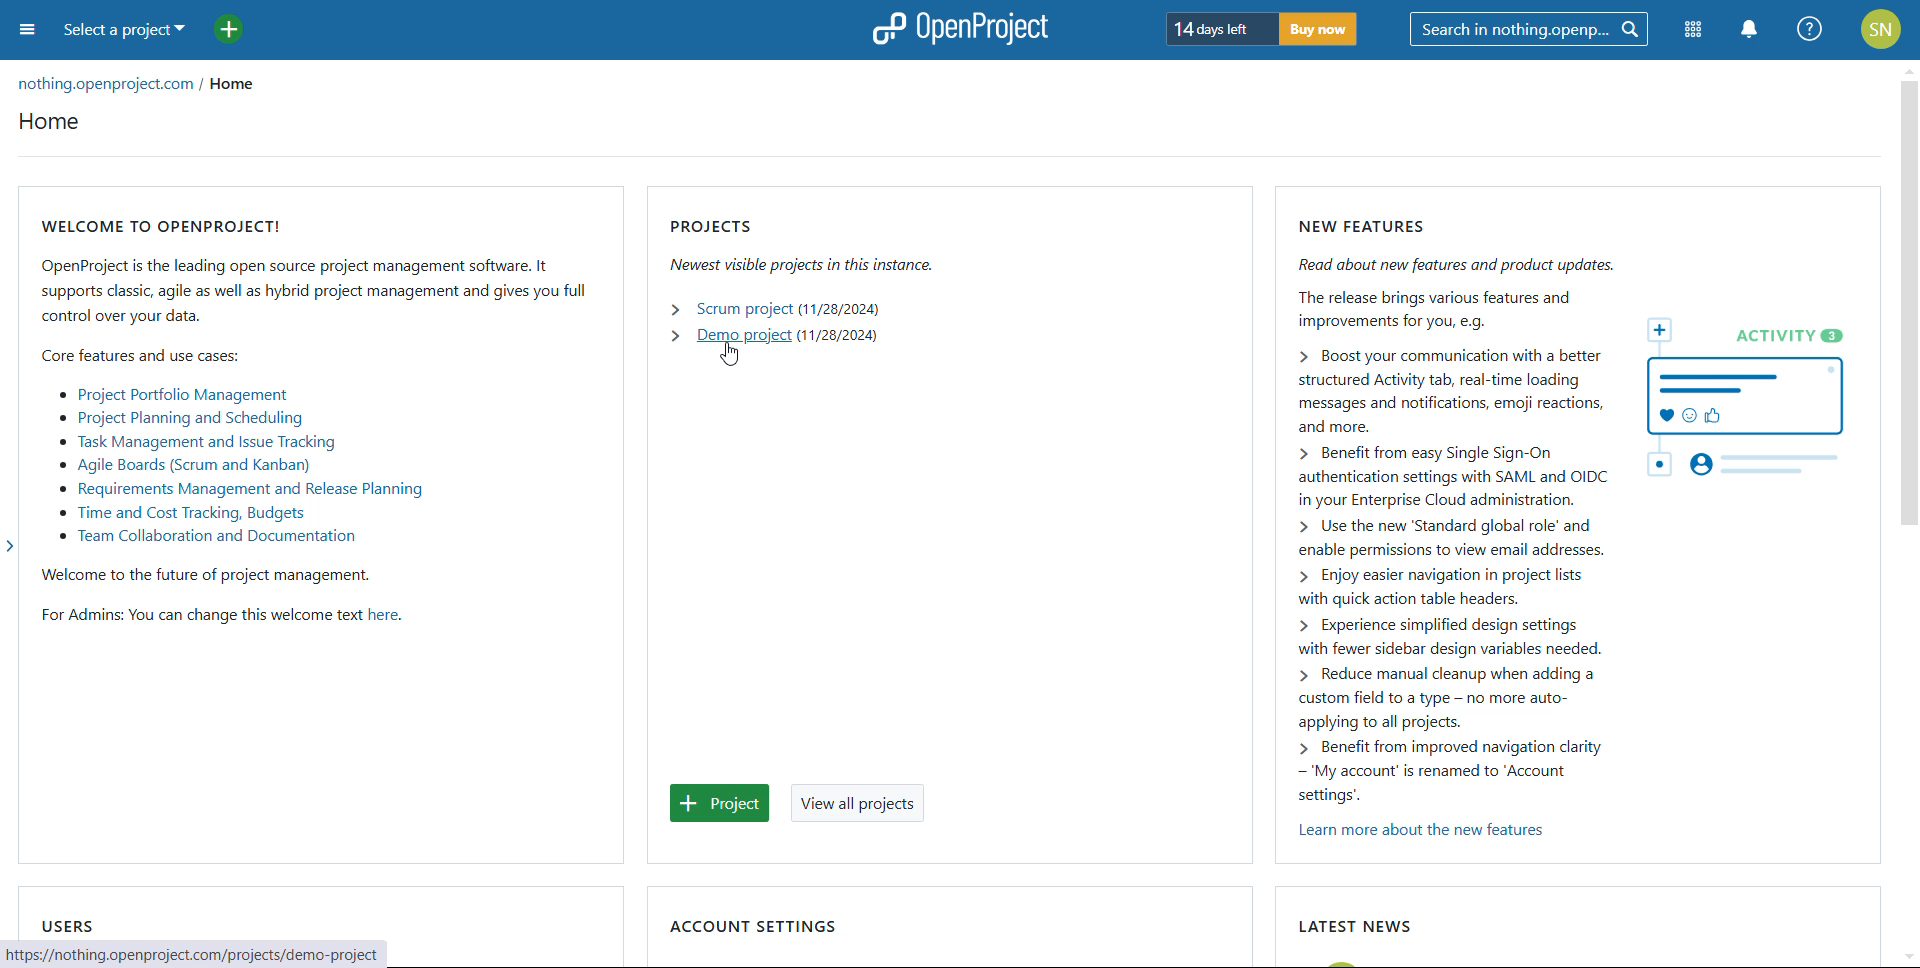  What do you see at coordinates (65, 925) in the screenshot?
I see `users` at bounding box center [65, 925].